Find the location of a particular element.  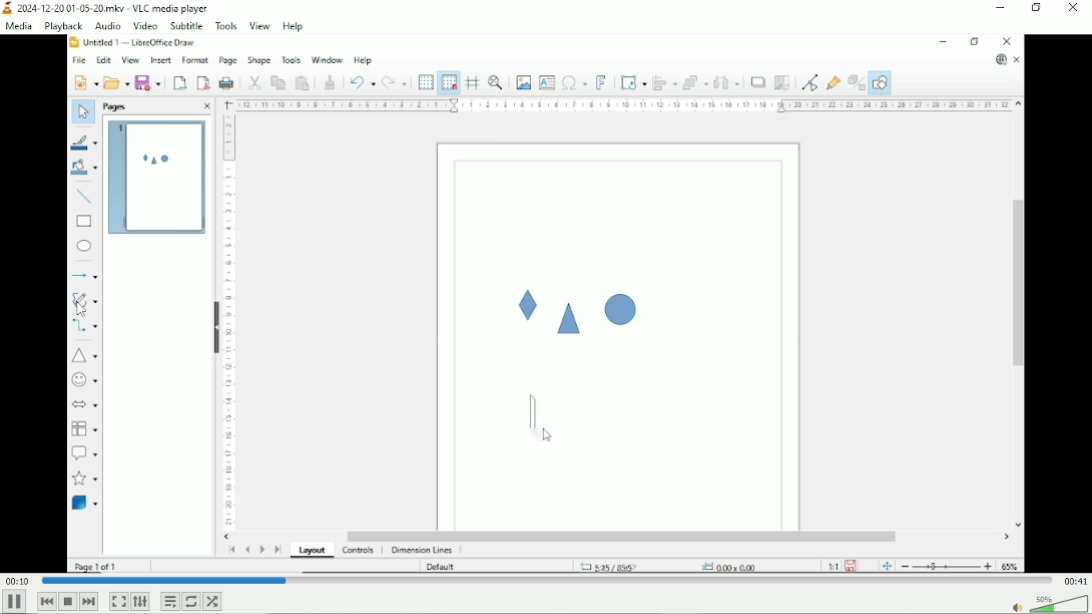

Random is located at coordinates (213, 601).